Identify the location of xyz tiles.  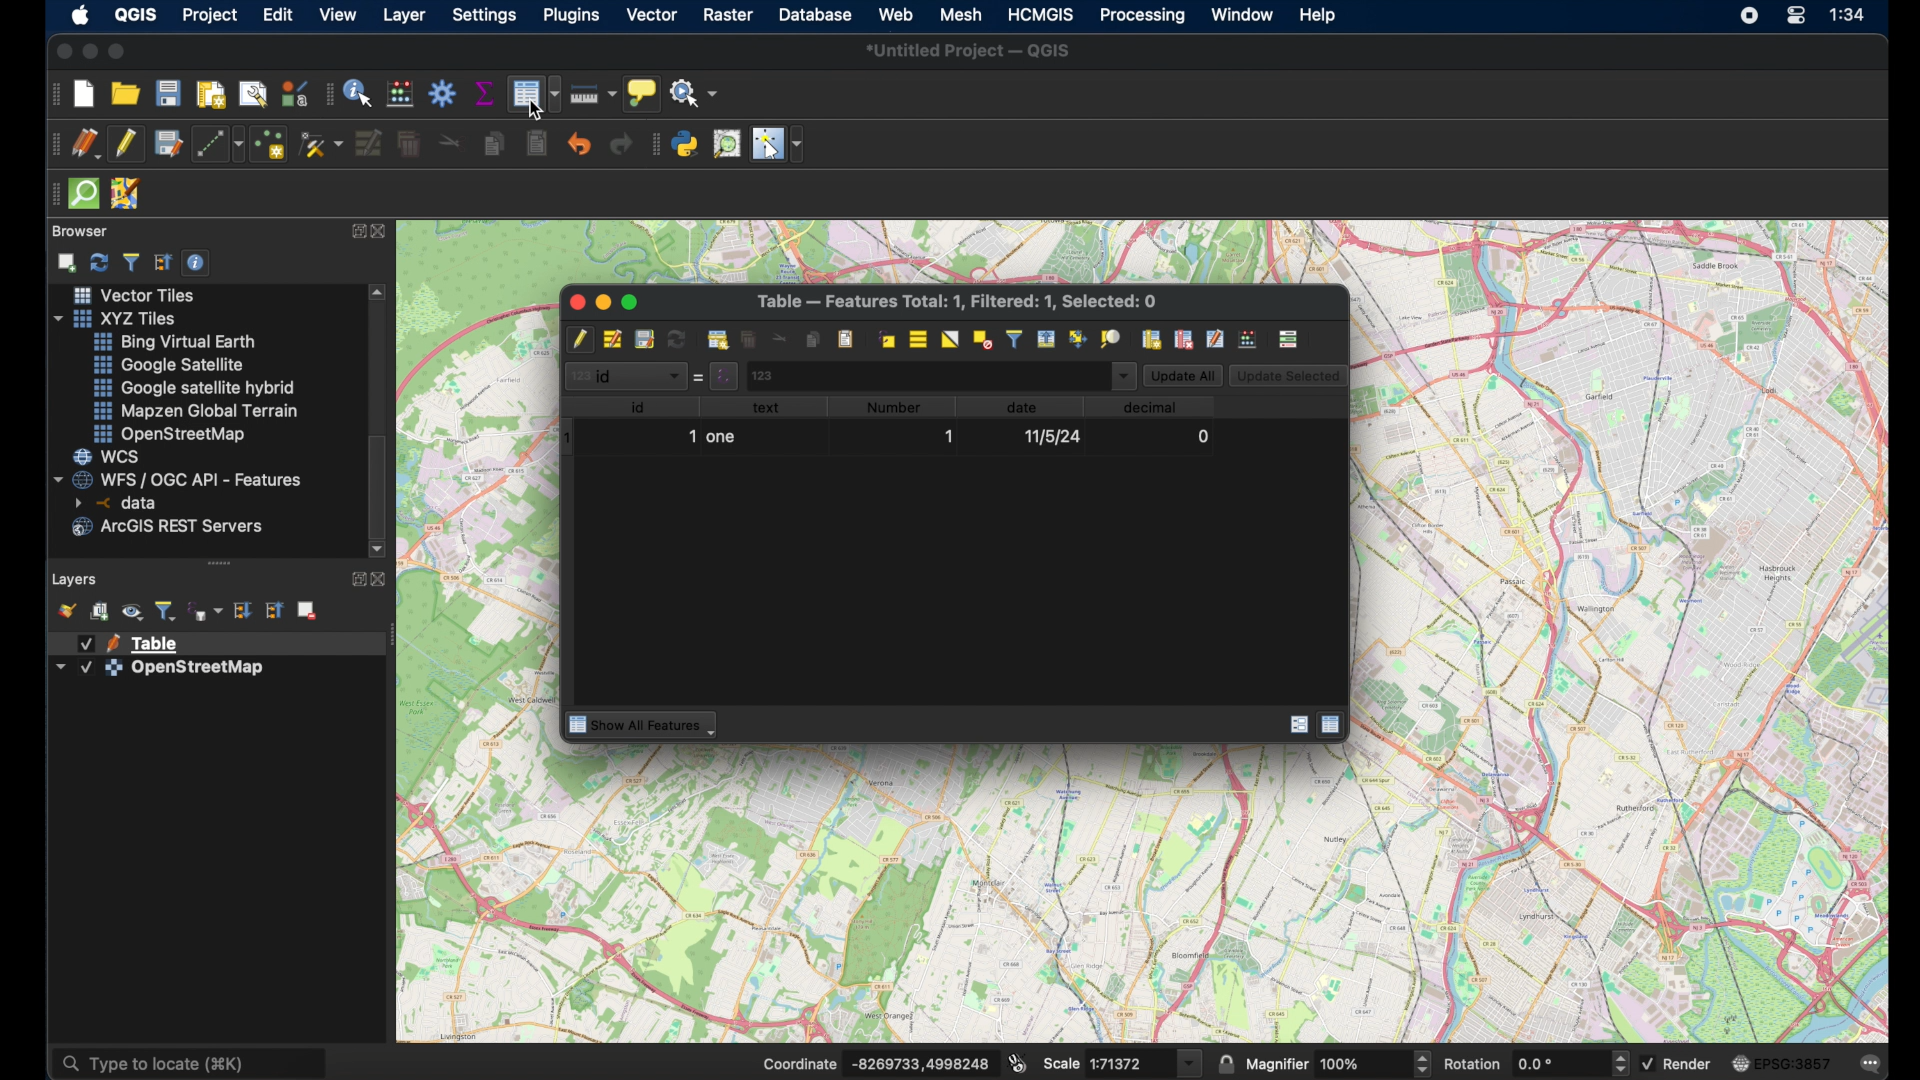
(115, 317).